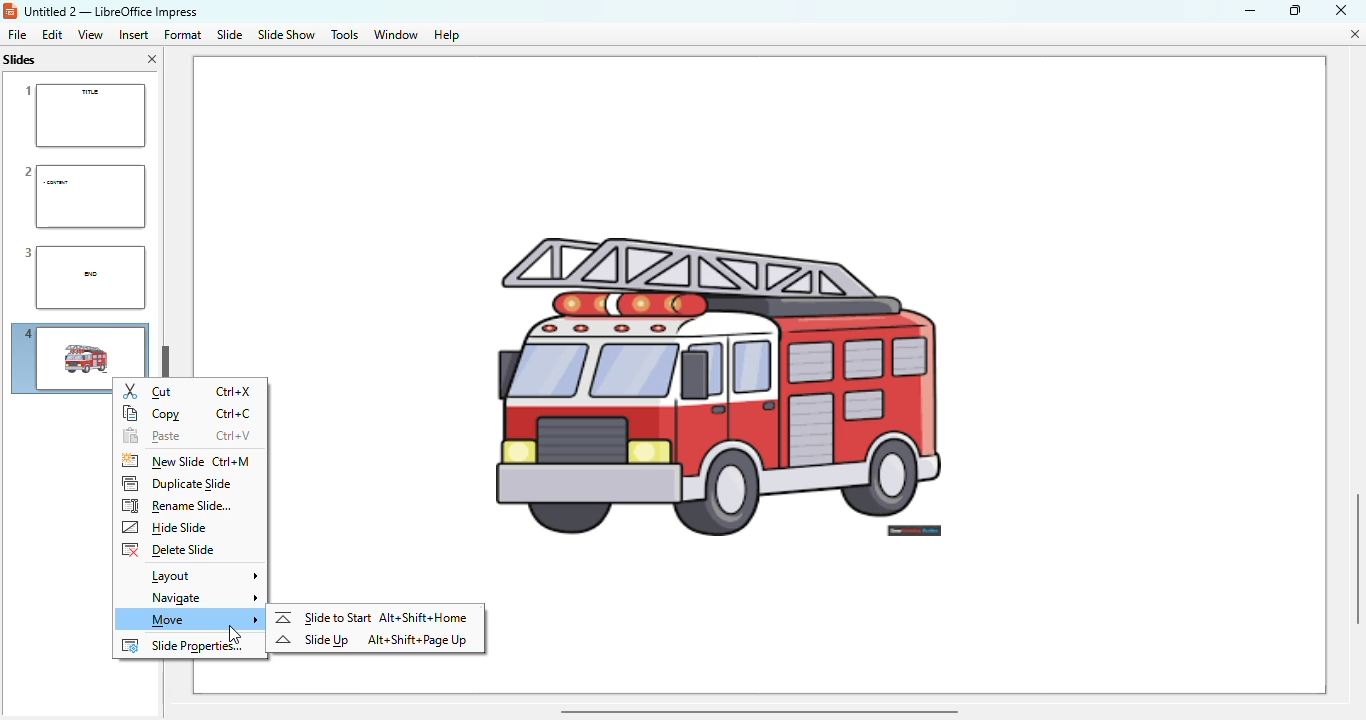 This screenshot has height=720, width=1366. I want to click on close document, so click(1354, 34).